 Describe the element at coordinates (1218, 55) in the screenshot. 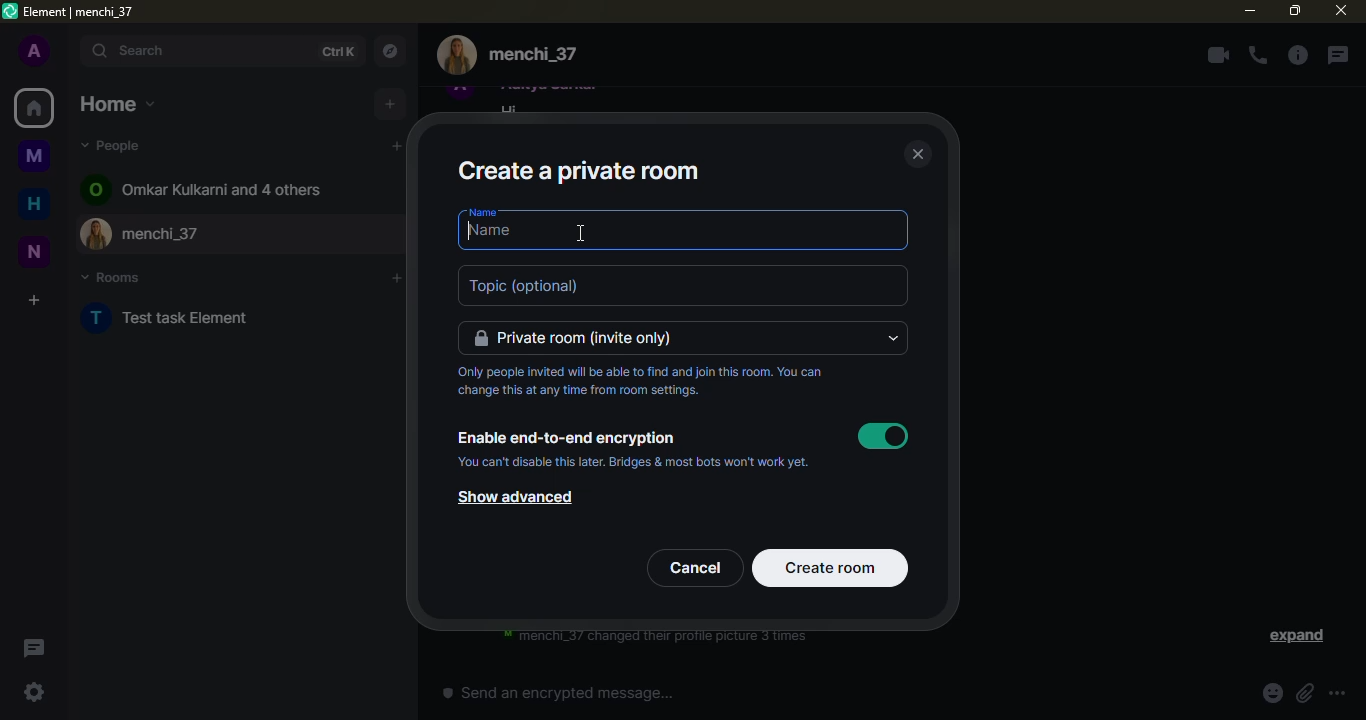

I see `video call` at that location.